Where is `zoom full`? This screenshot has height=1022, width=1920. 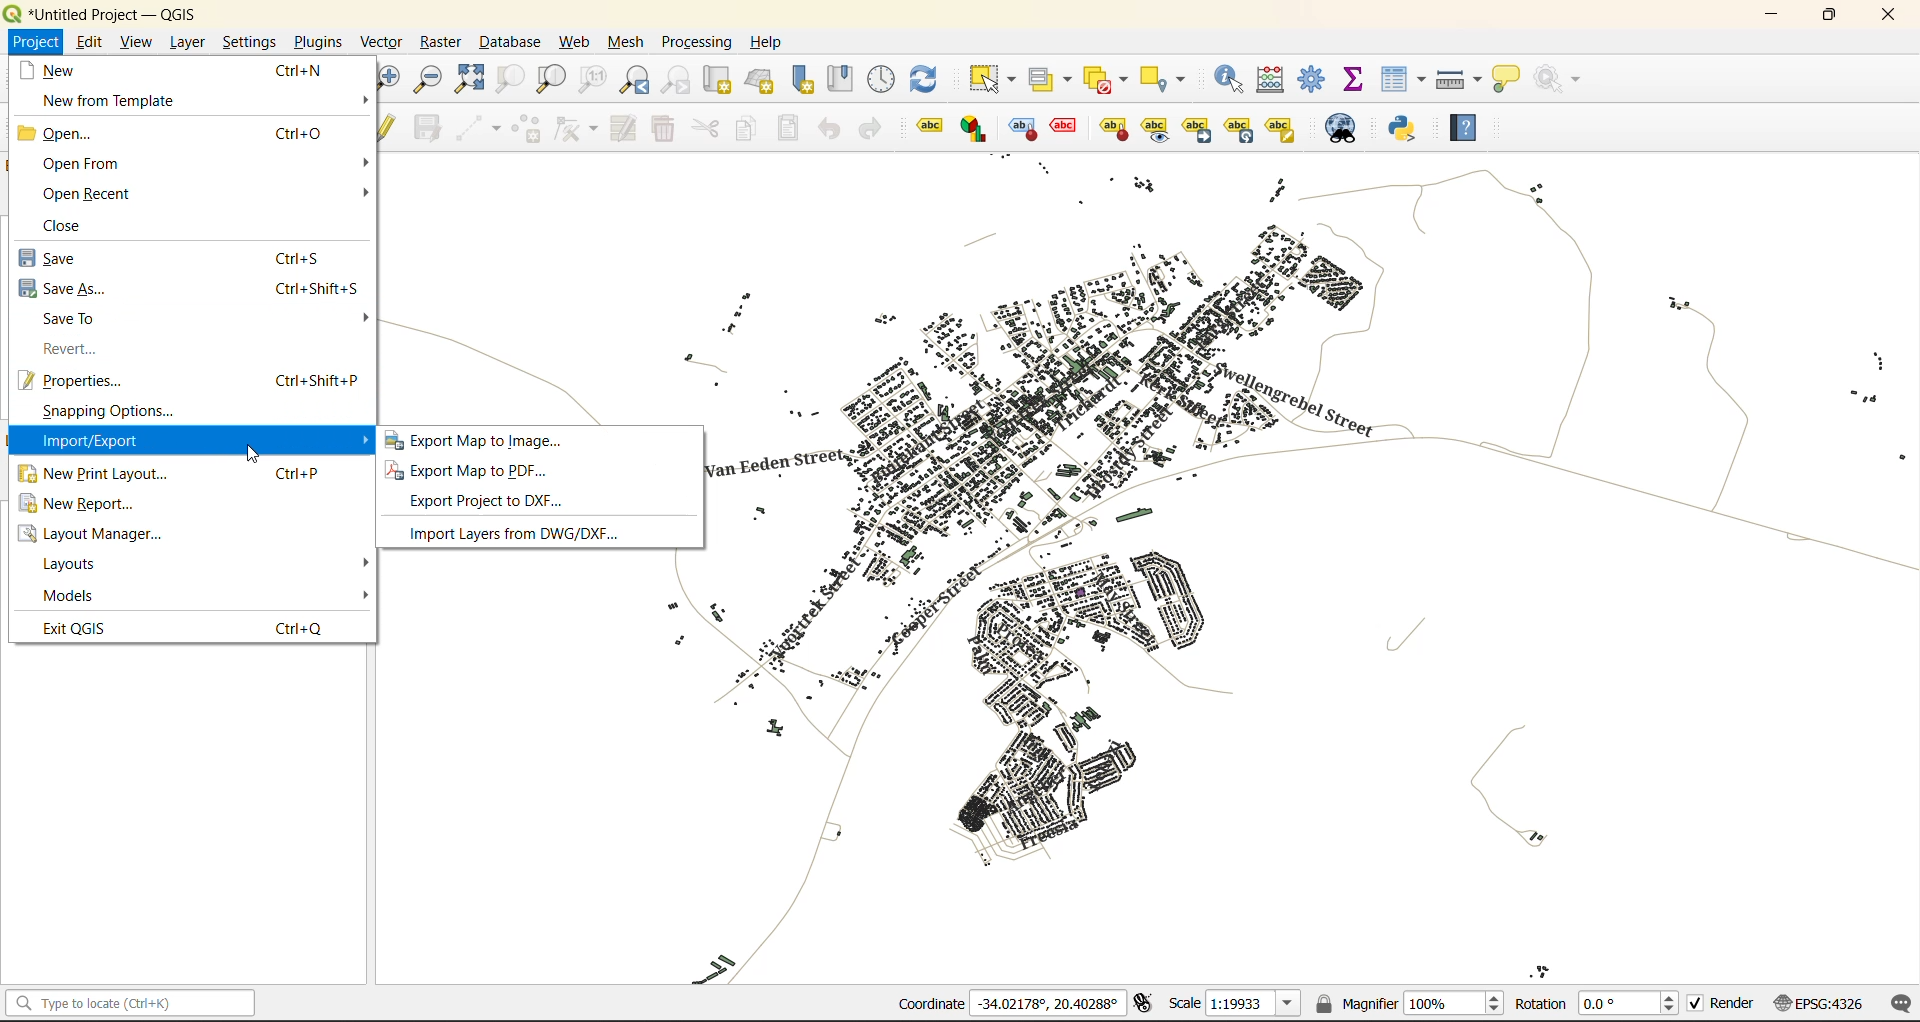
zoom full is located at coordinates (467, 80).